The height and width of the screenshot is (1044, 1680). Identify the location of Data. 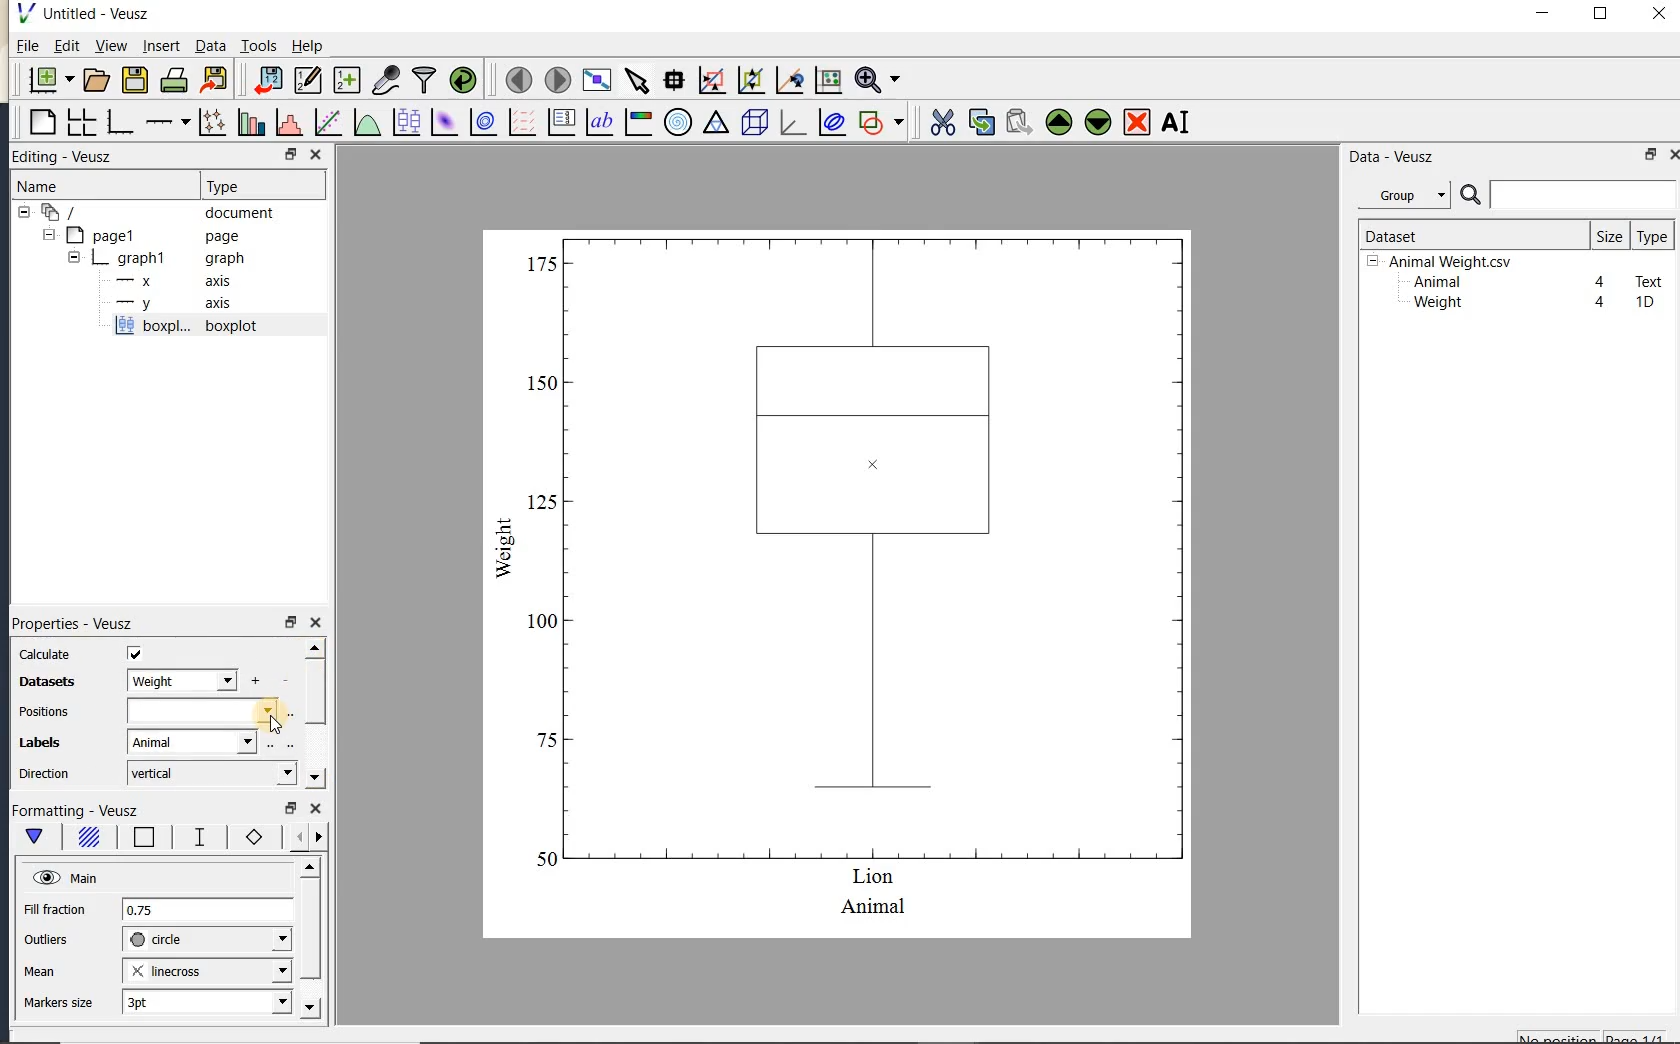
(210, 45).